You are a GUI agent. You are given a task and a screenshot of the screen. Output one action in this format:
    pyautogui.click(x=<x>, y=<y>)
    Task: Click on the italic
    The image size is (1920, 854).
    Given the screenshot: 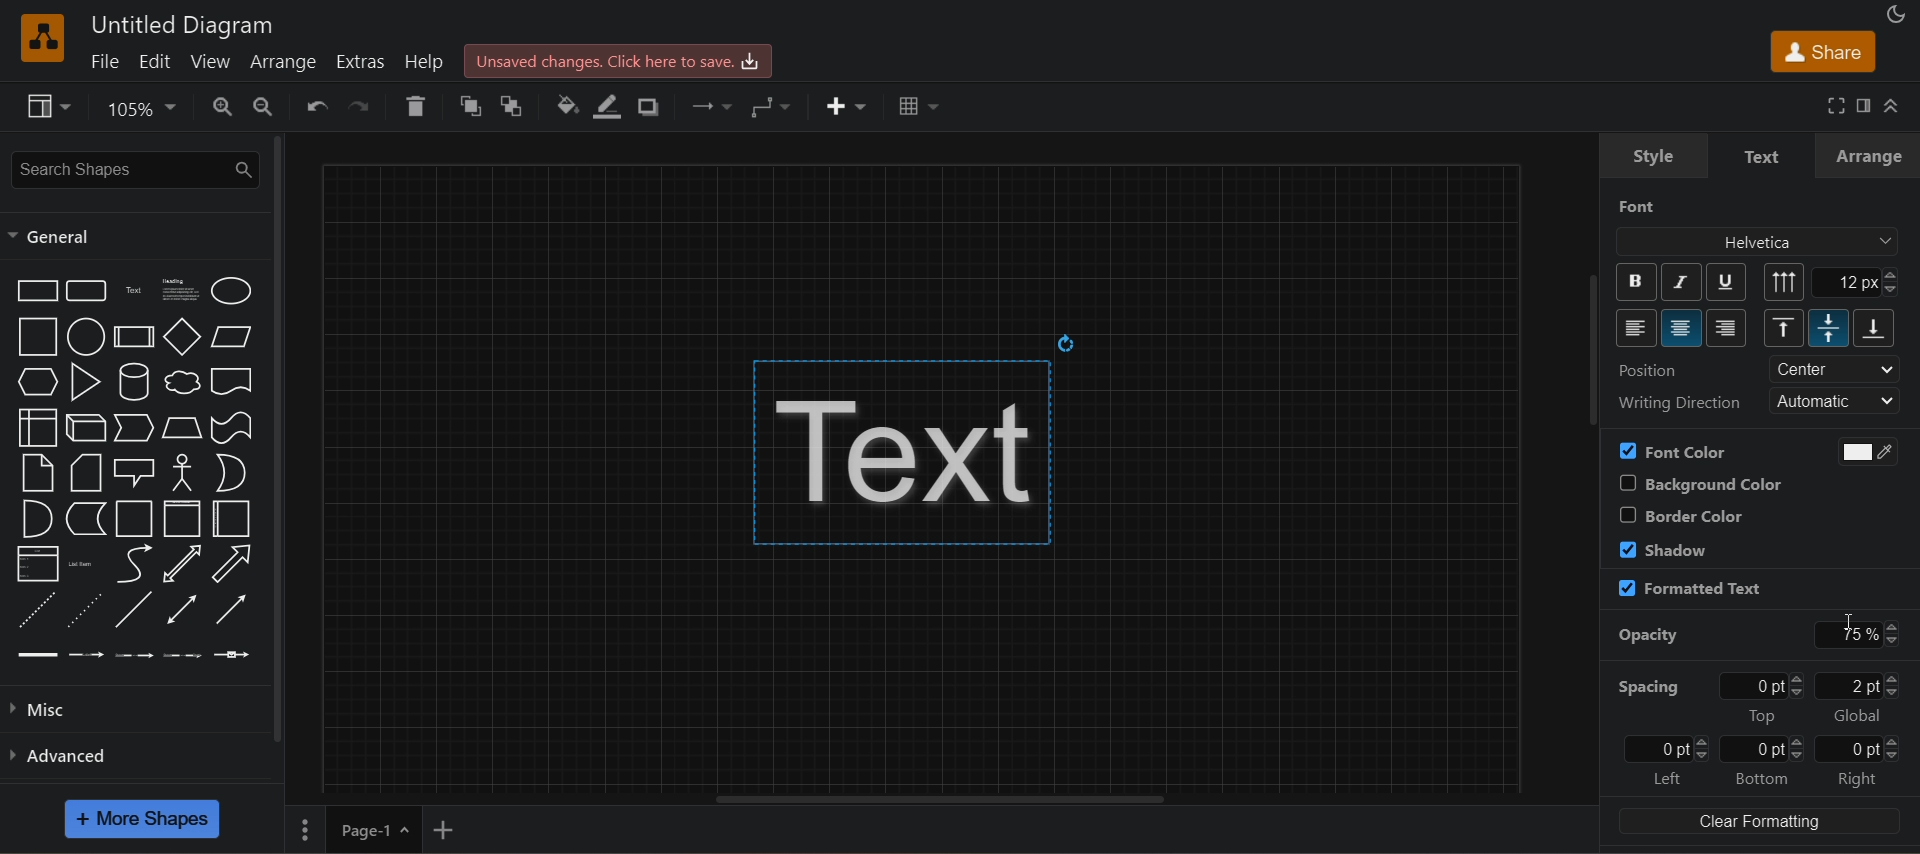 What is the action you would take?
    pyautogui.click(x=1679, y=282)
    